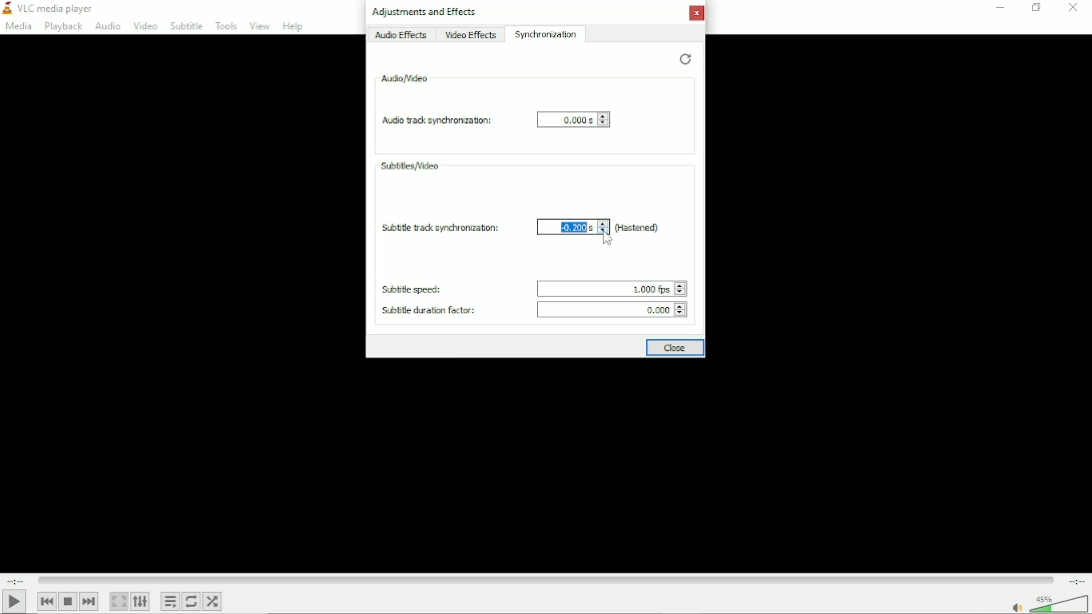 This screenshot has height=614, width=1092. I want to click on VLC media player, so click(50, 8).